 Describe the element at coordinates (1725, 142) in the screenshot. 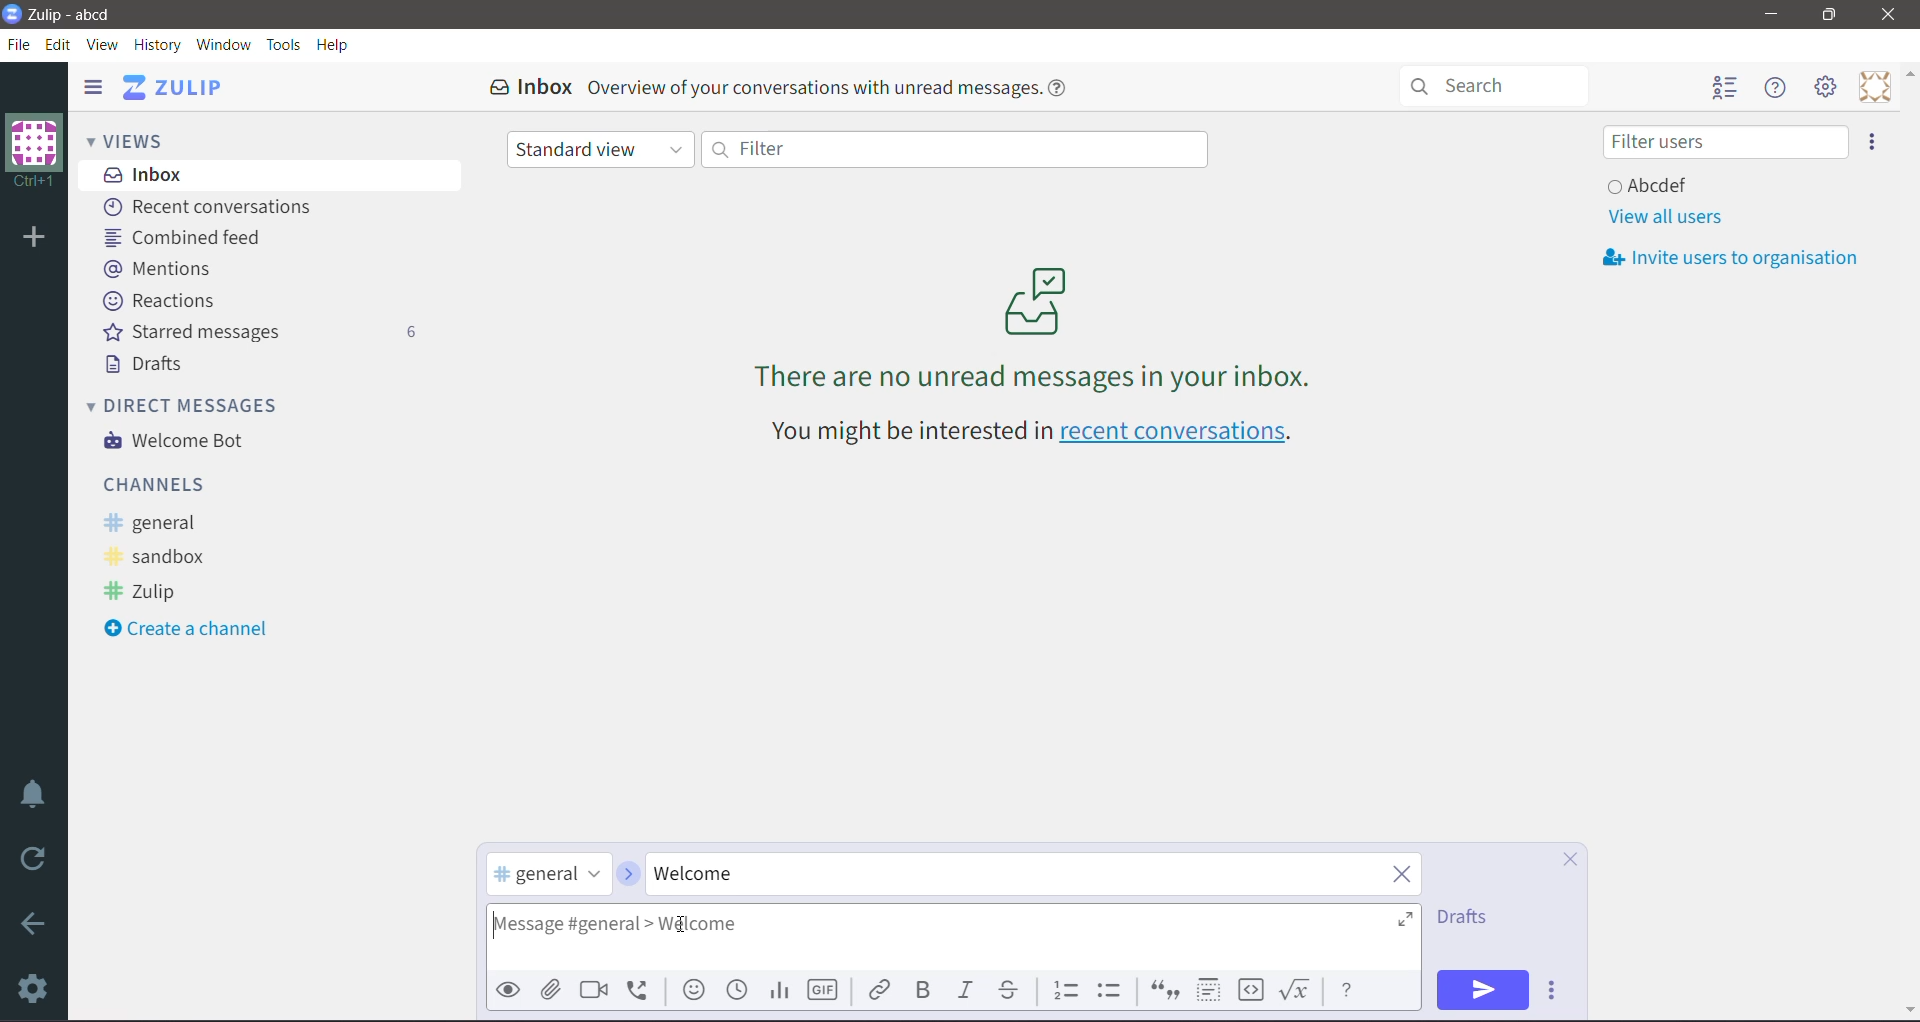

I see `Filter users` at that location.